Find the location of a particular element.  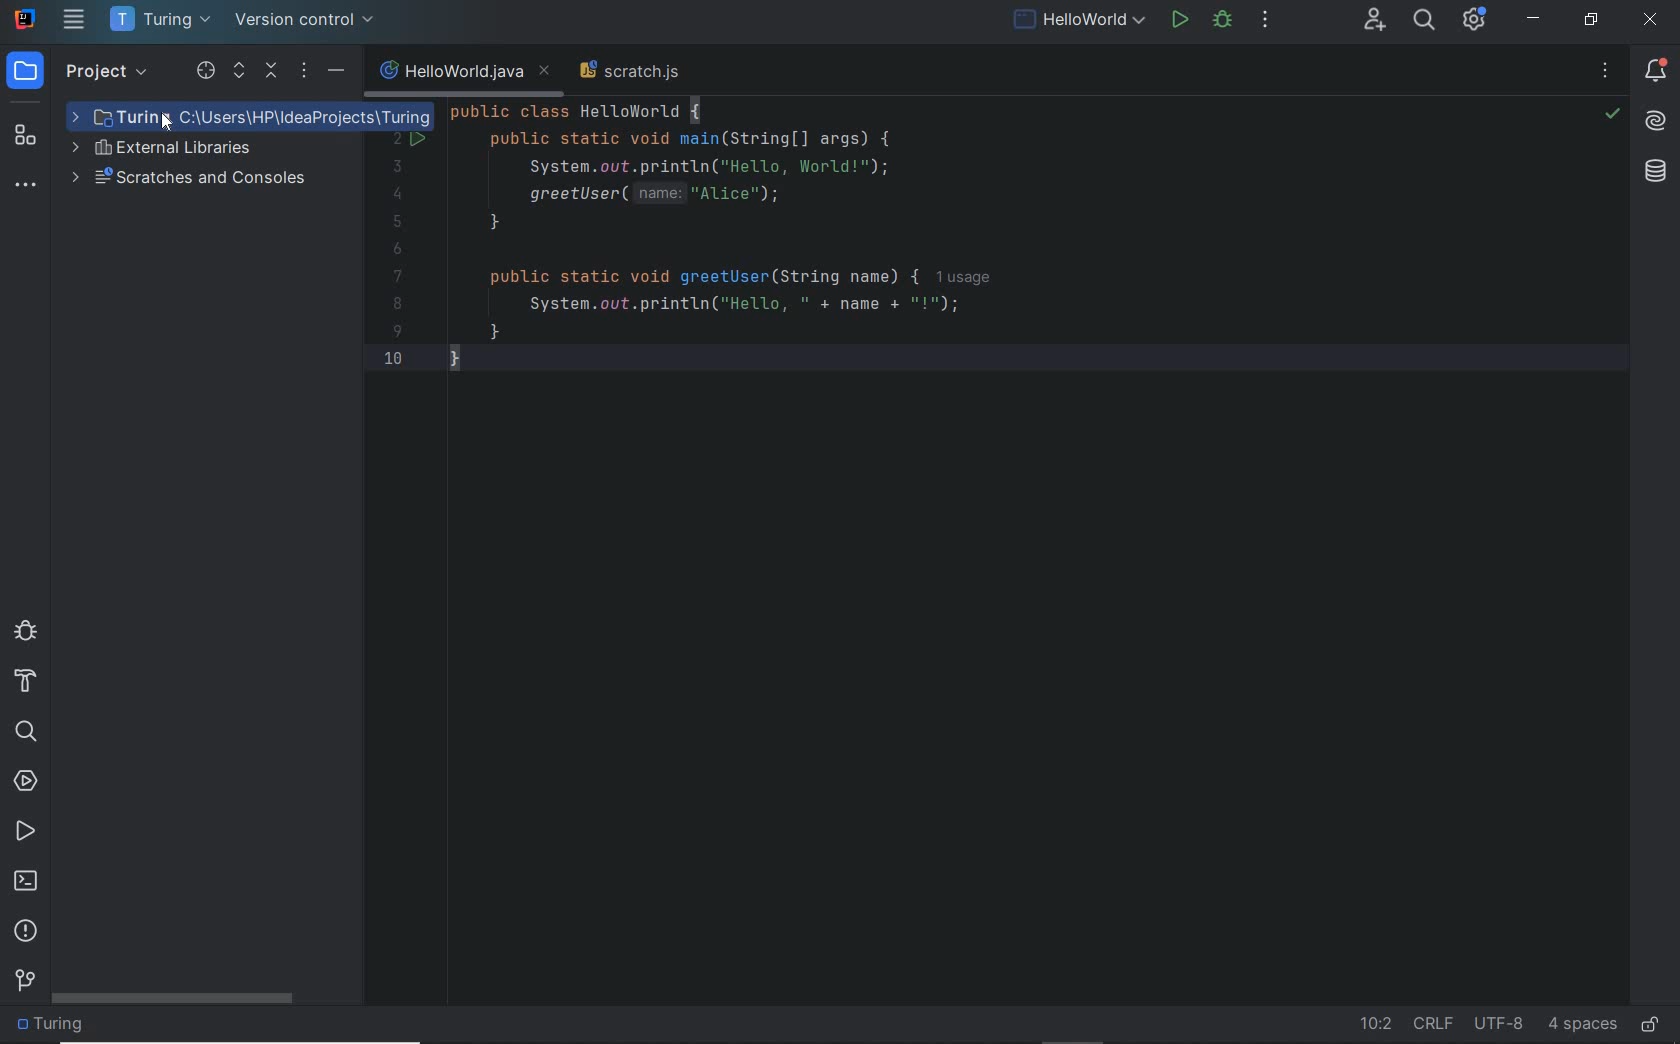

RESTORE DOWN is located at coordinates (1592, 19).